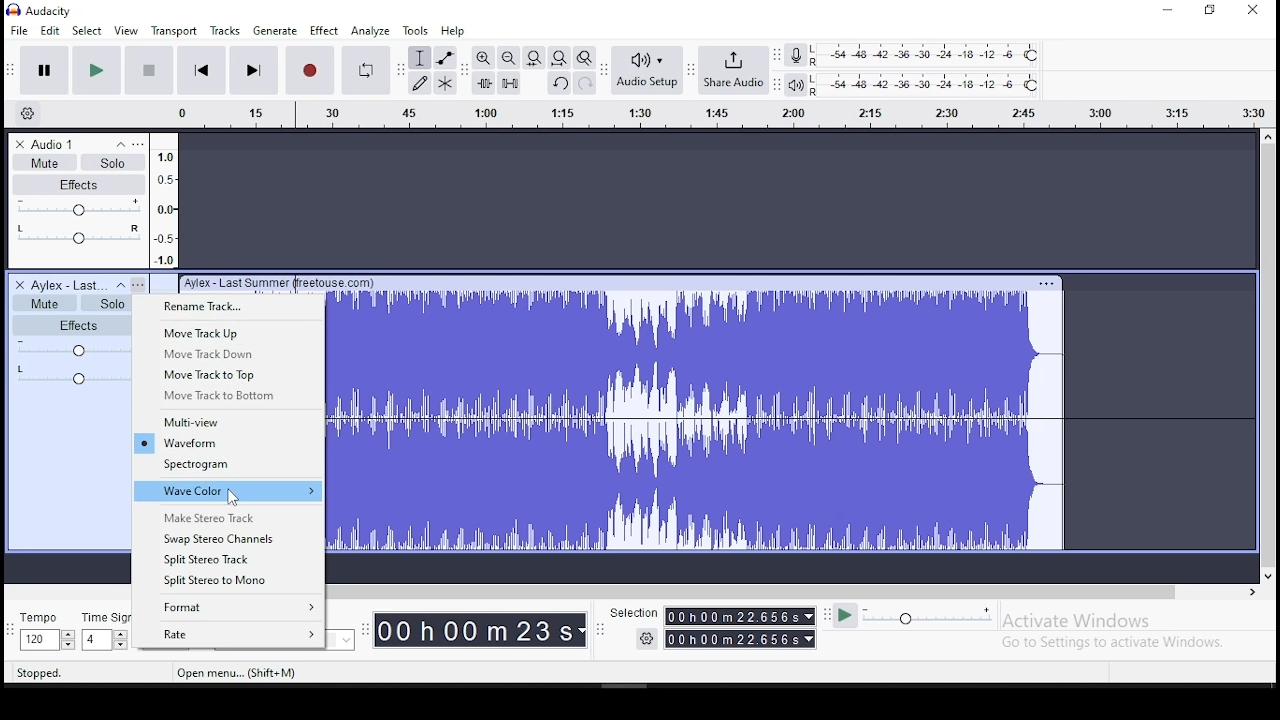 The width and height of the screenshot is (1280, 720). I want to click on move track up, so click(228, 333).